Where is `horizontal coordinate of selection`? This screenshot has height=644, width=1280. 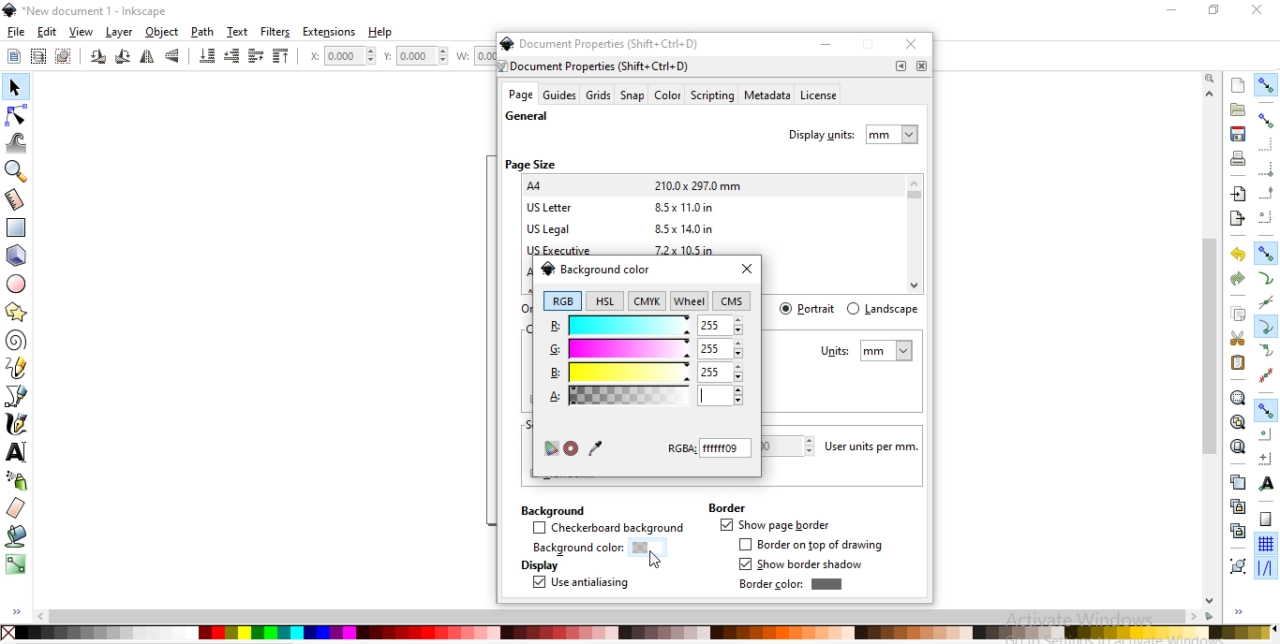
horizontal coordinate of selection is located at coordinates (340, 58).